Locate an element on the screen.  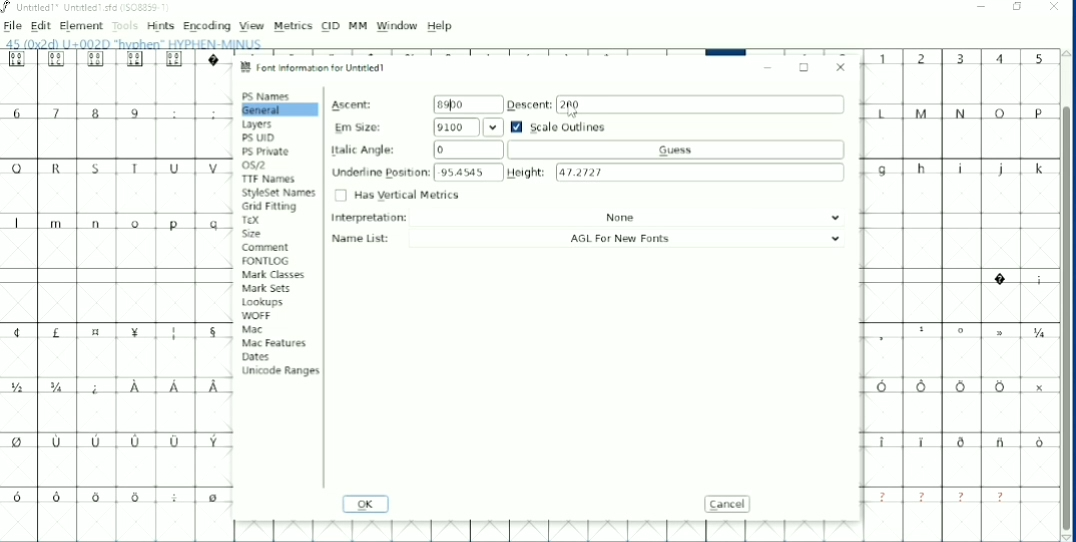
Close is located at coordinates (841, 65).